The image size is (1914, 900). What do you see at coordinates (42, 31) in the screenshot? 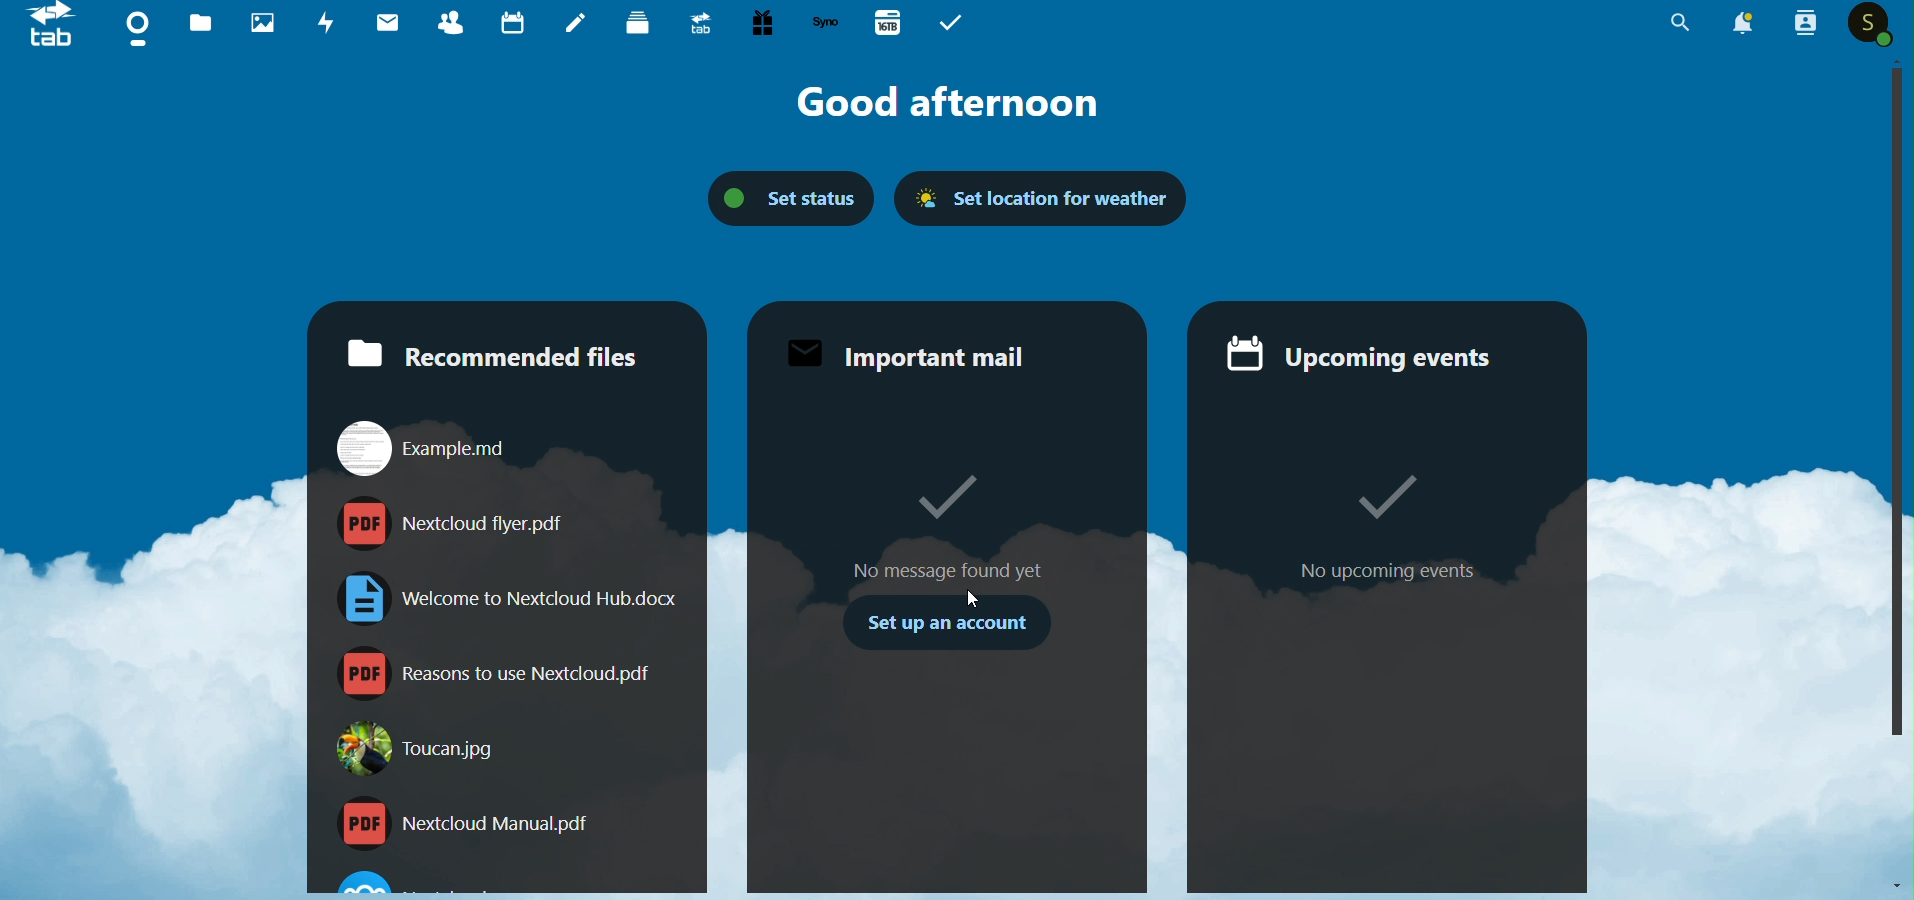
I see `tab Logo` at bounding box center [42, 31].